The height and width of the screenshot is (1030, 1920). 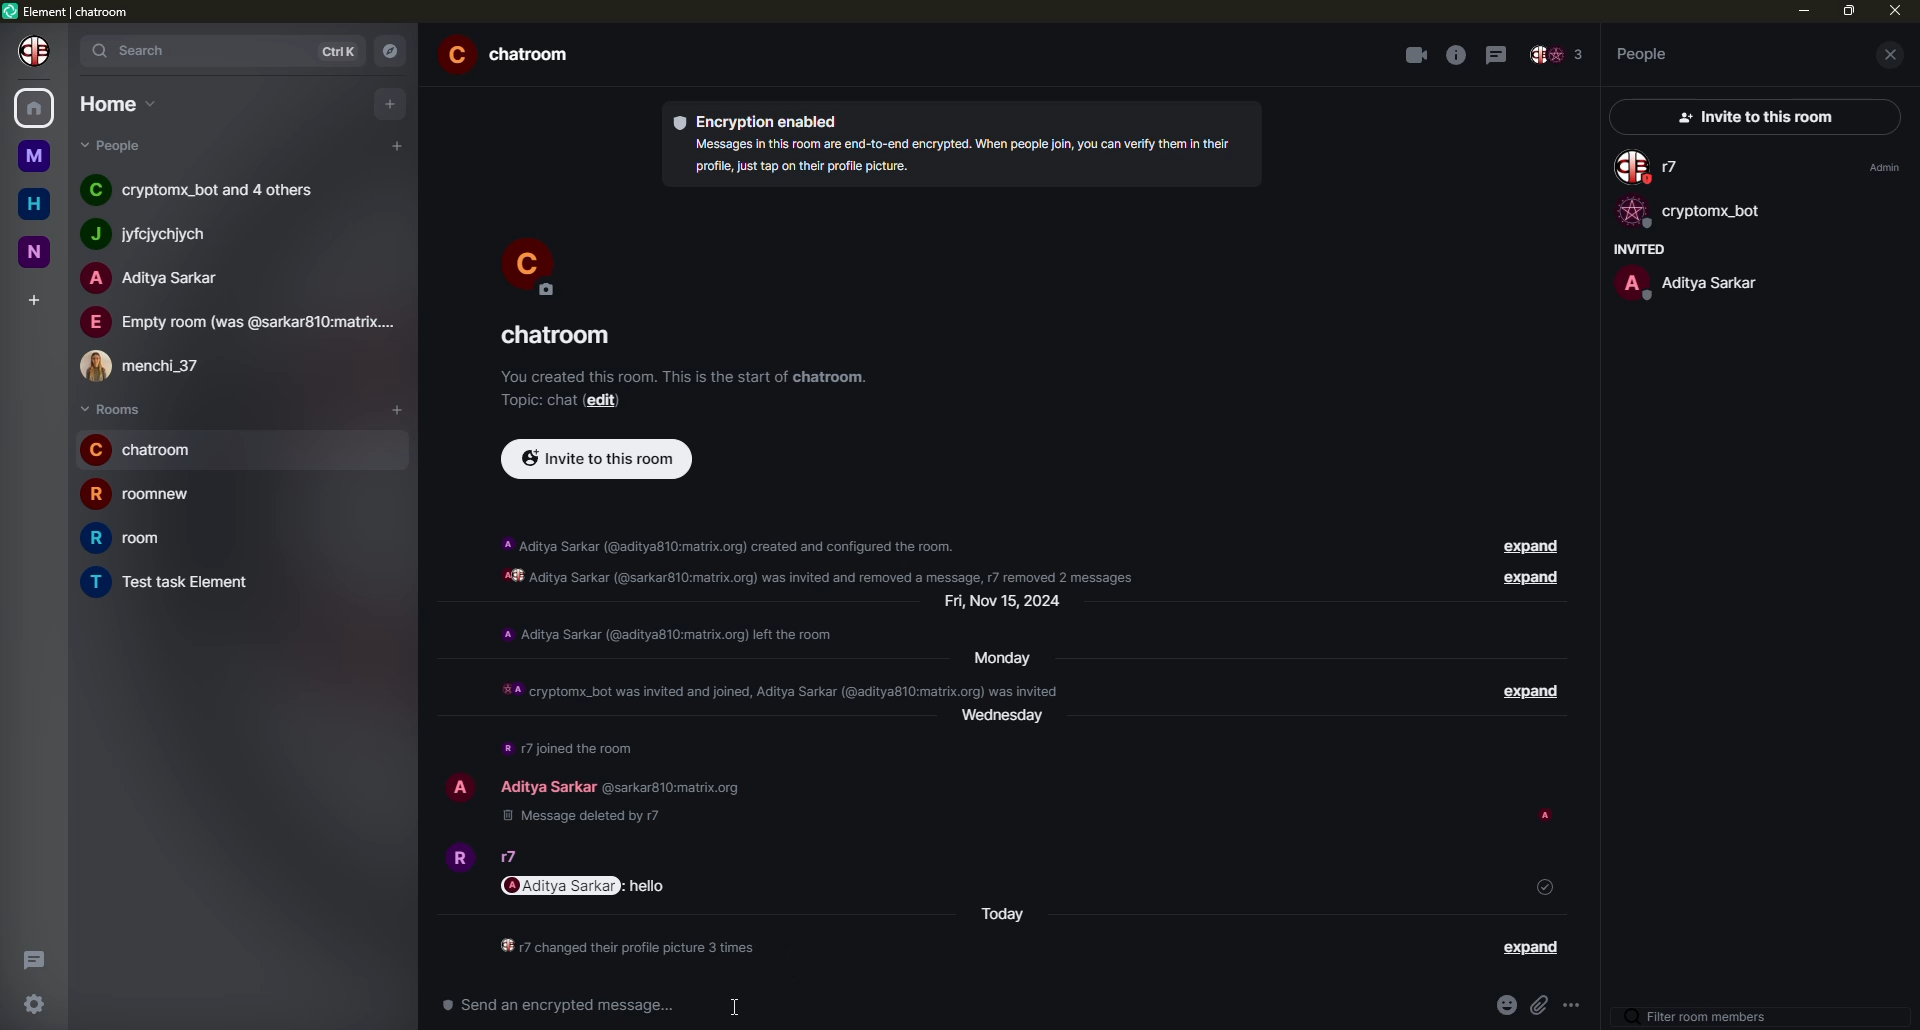 What do you see at coordinates (1577, 1010) in the screenshot?
I see `options` at bounding box center [1577, 1010].